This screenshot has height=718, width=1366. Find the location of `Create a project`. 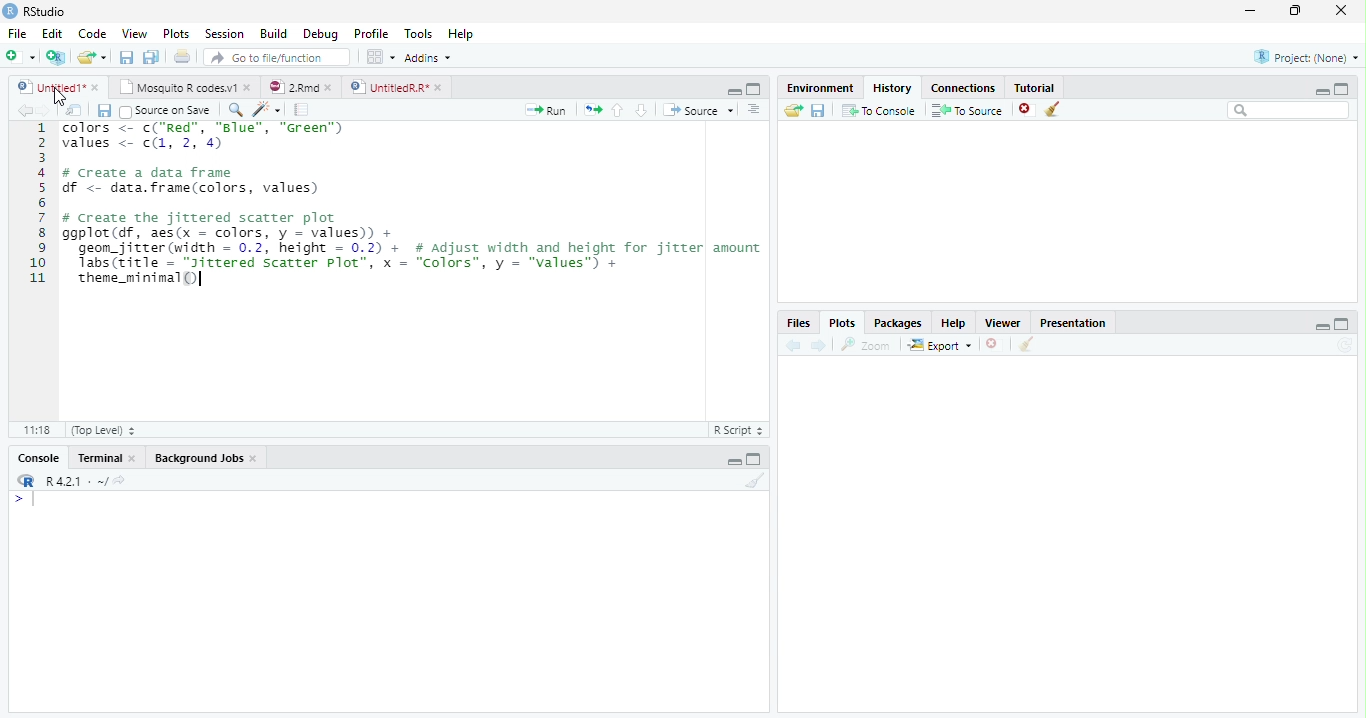

Create a project is located at coordinates (55, 57).